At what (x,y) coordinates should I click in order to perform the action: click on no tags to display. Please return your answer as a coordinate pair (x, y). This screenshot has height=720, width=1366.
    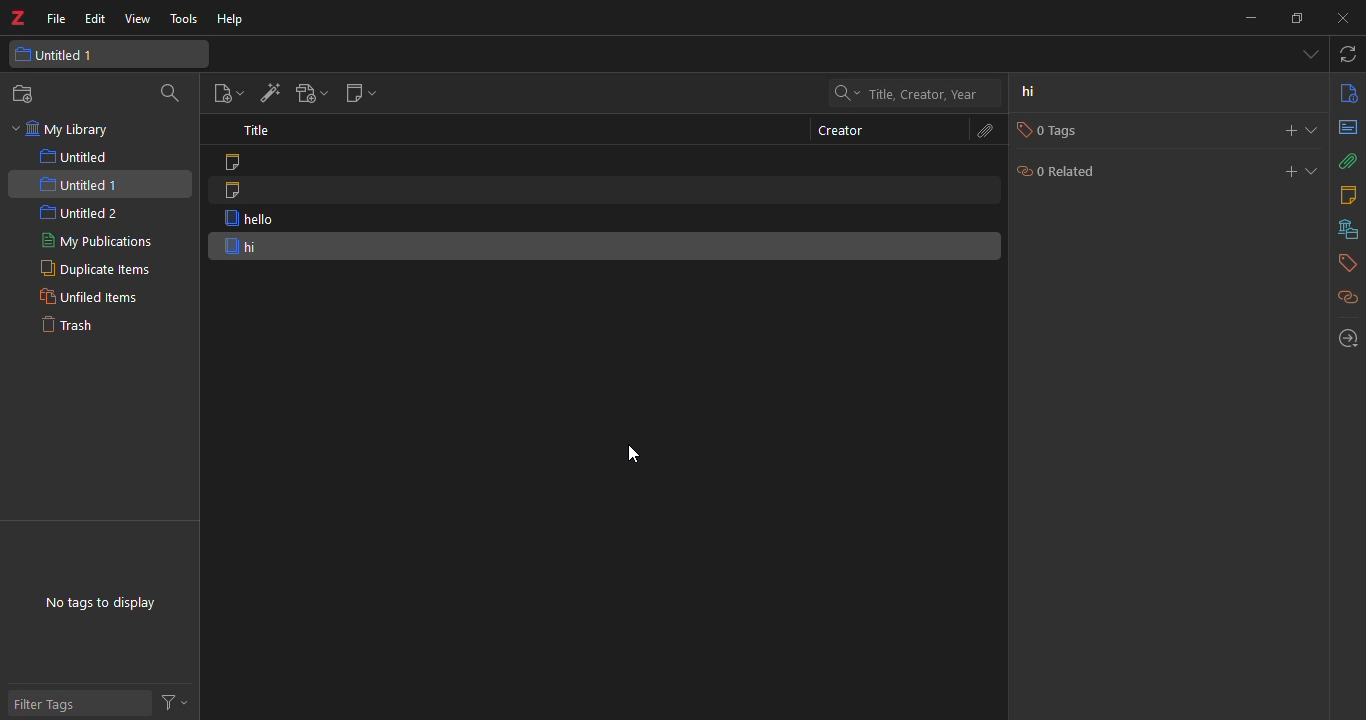
    Looking at the image, I should click on (100, 604).